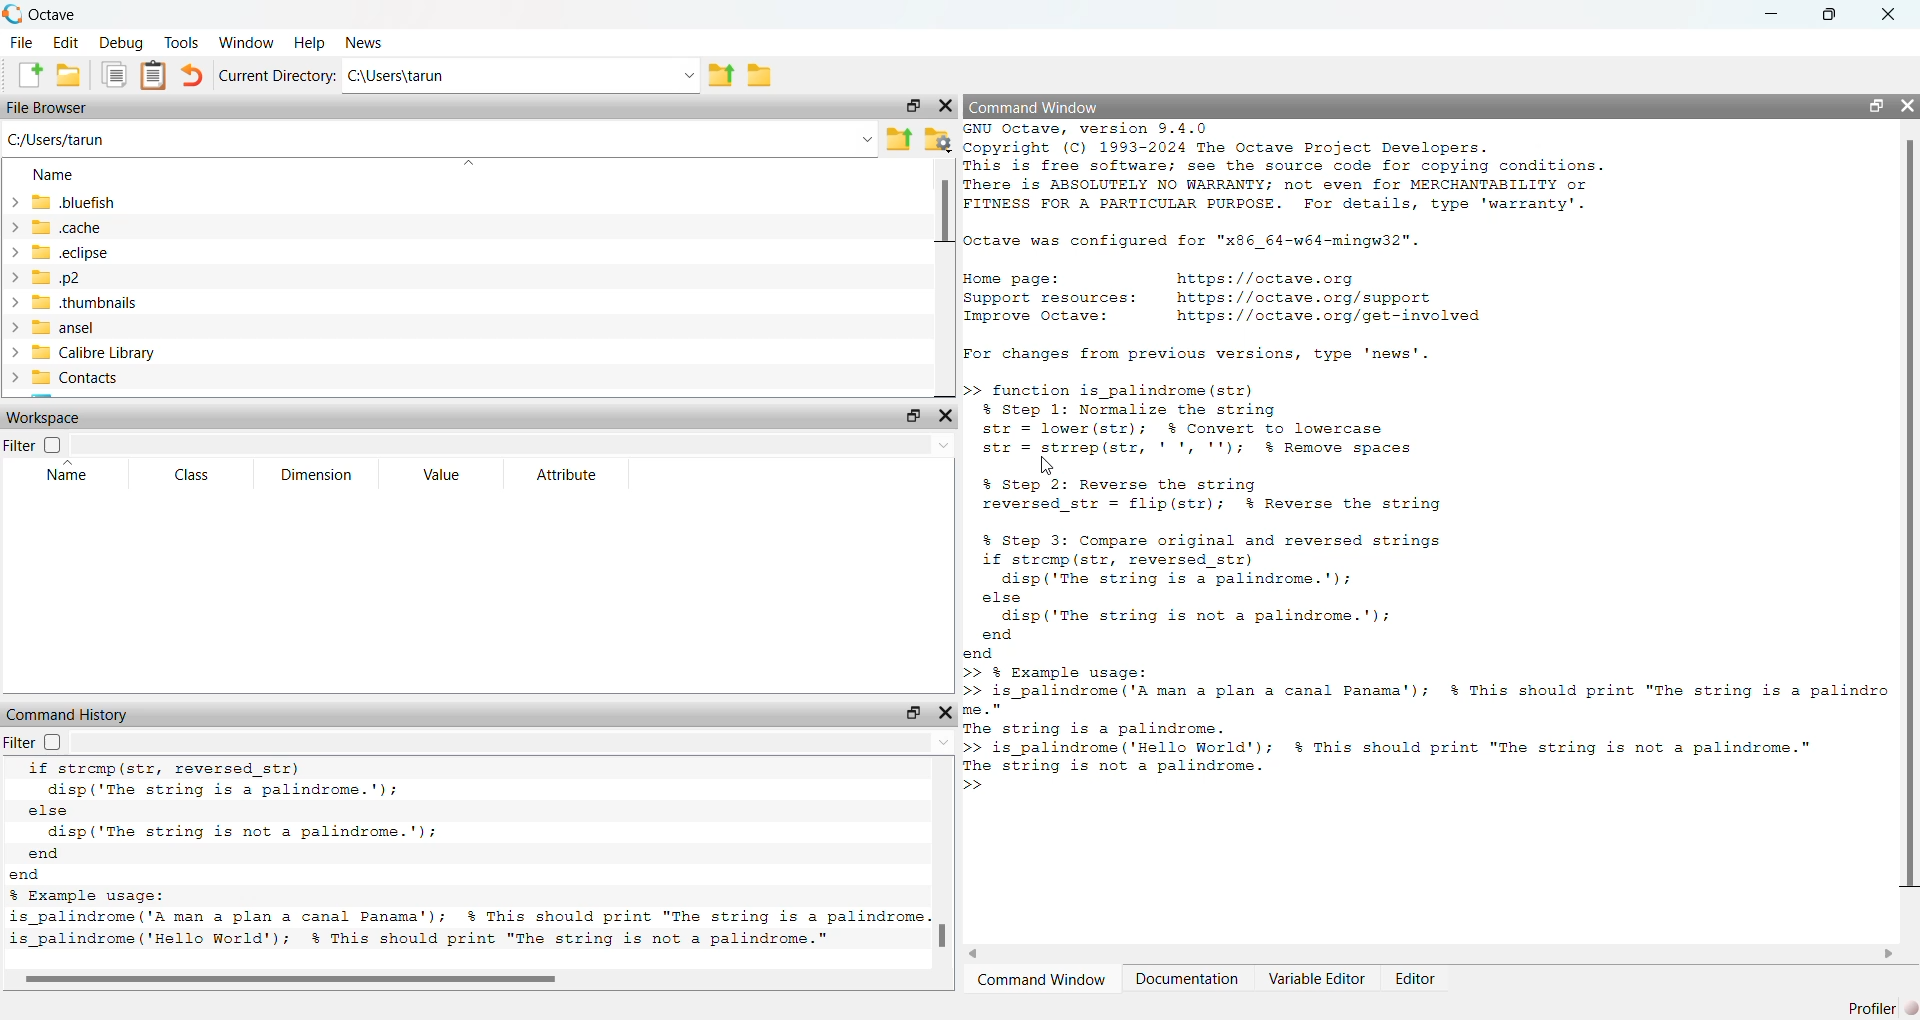 Image resolution: width=1920 pixels, height=1020 pixels. What do you see at coordinates (72, 713) in the screenshot?
I see `command history` at bounding box center [72, 713].